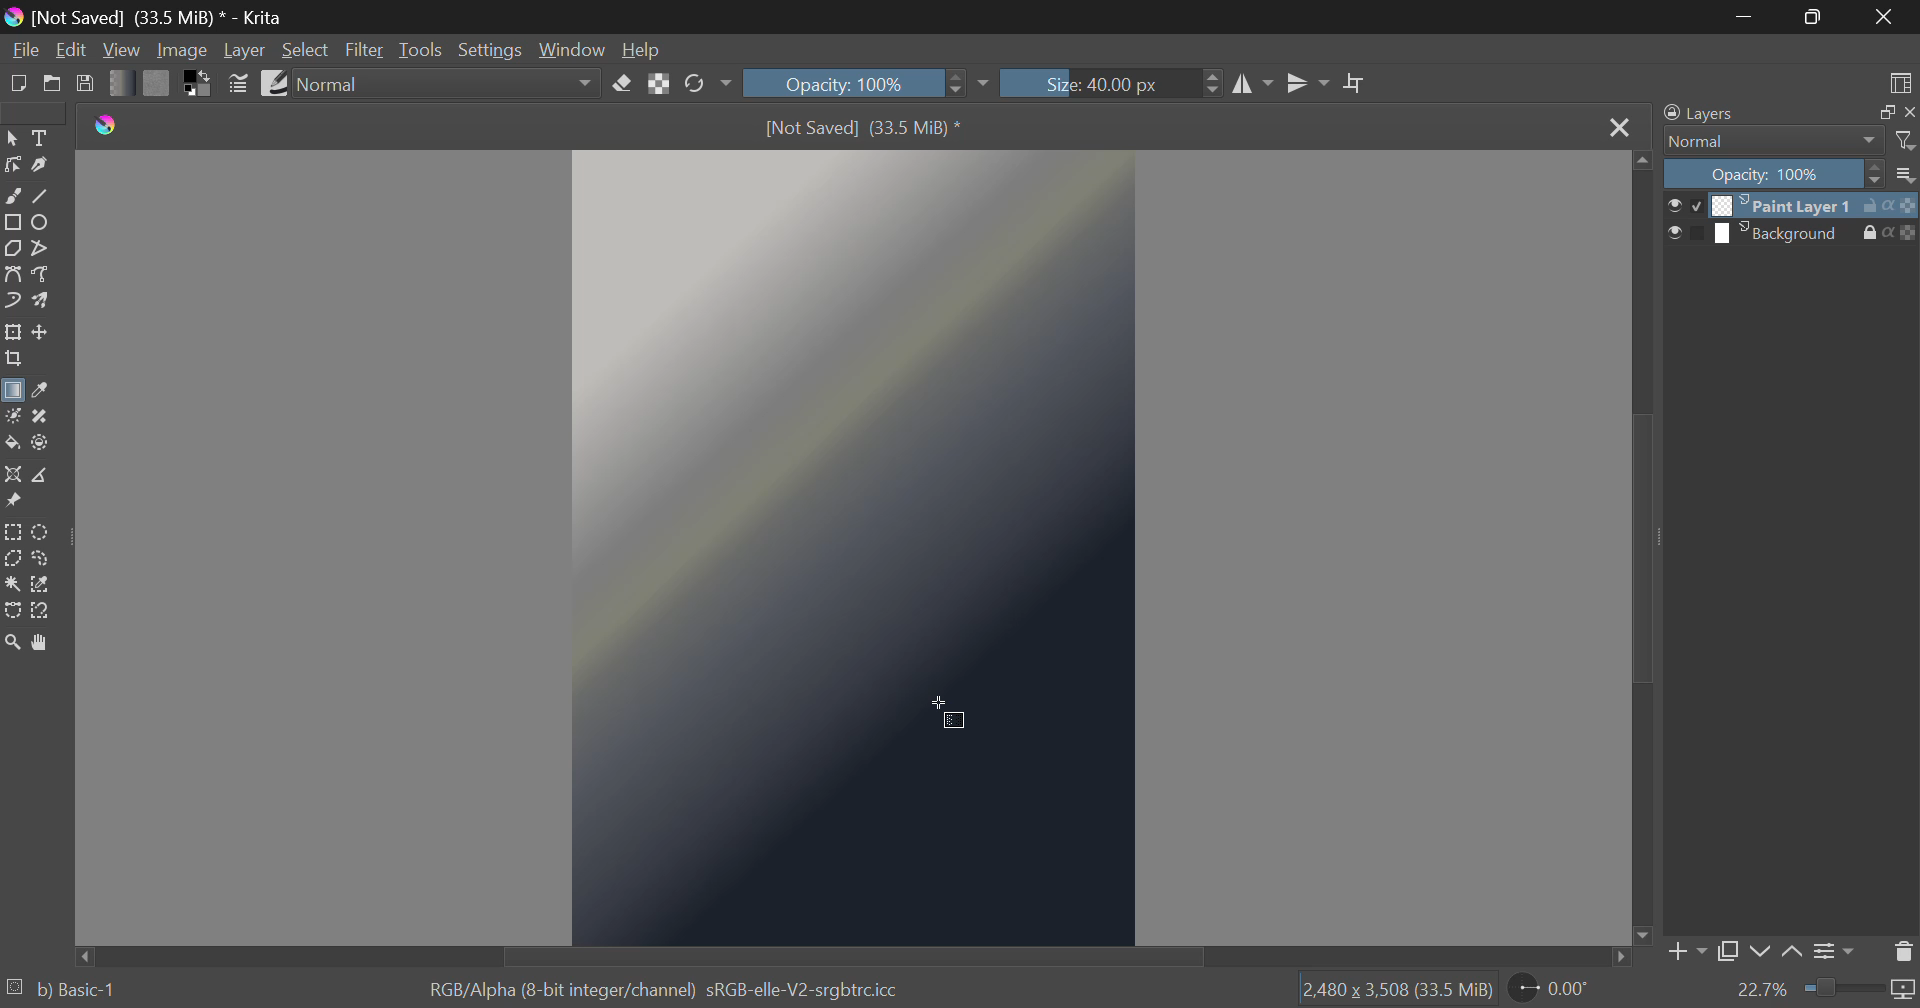 This screenshot has height=1008, width=1920. I want to click on Image, so click(180, 49).